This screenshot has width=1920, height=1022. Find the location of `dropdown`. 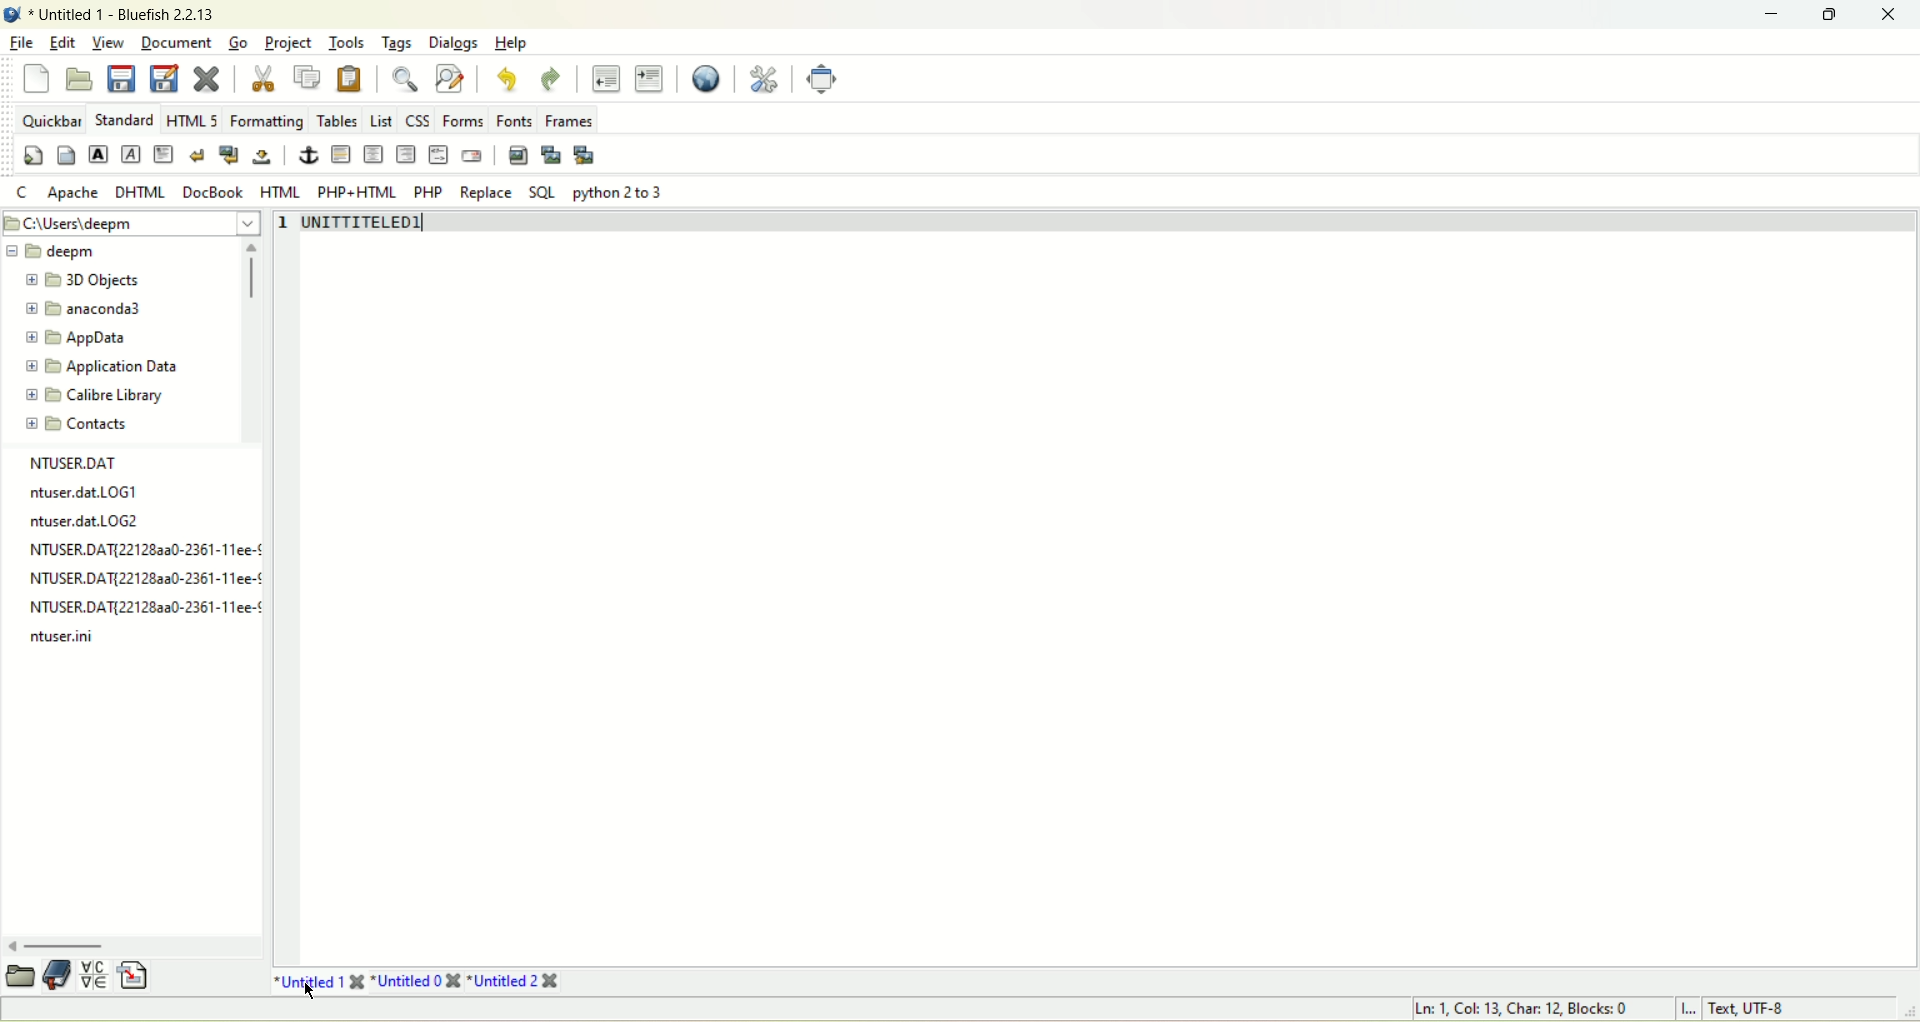

dropdown is located at coordinates (248, 222).